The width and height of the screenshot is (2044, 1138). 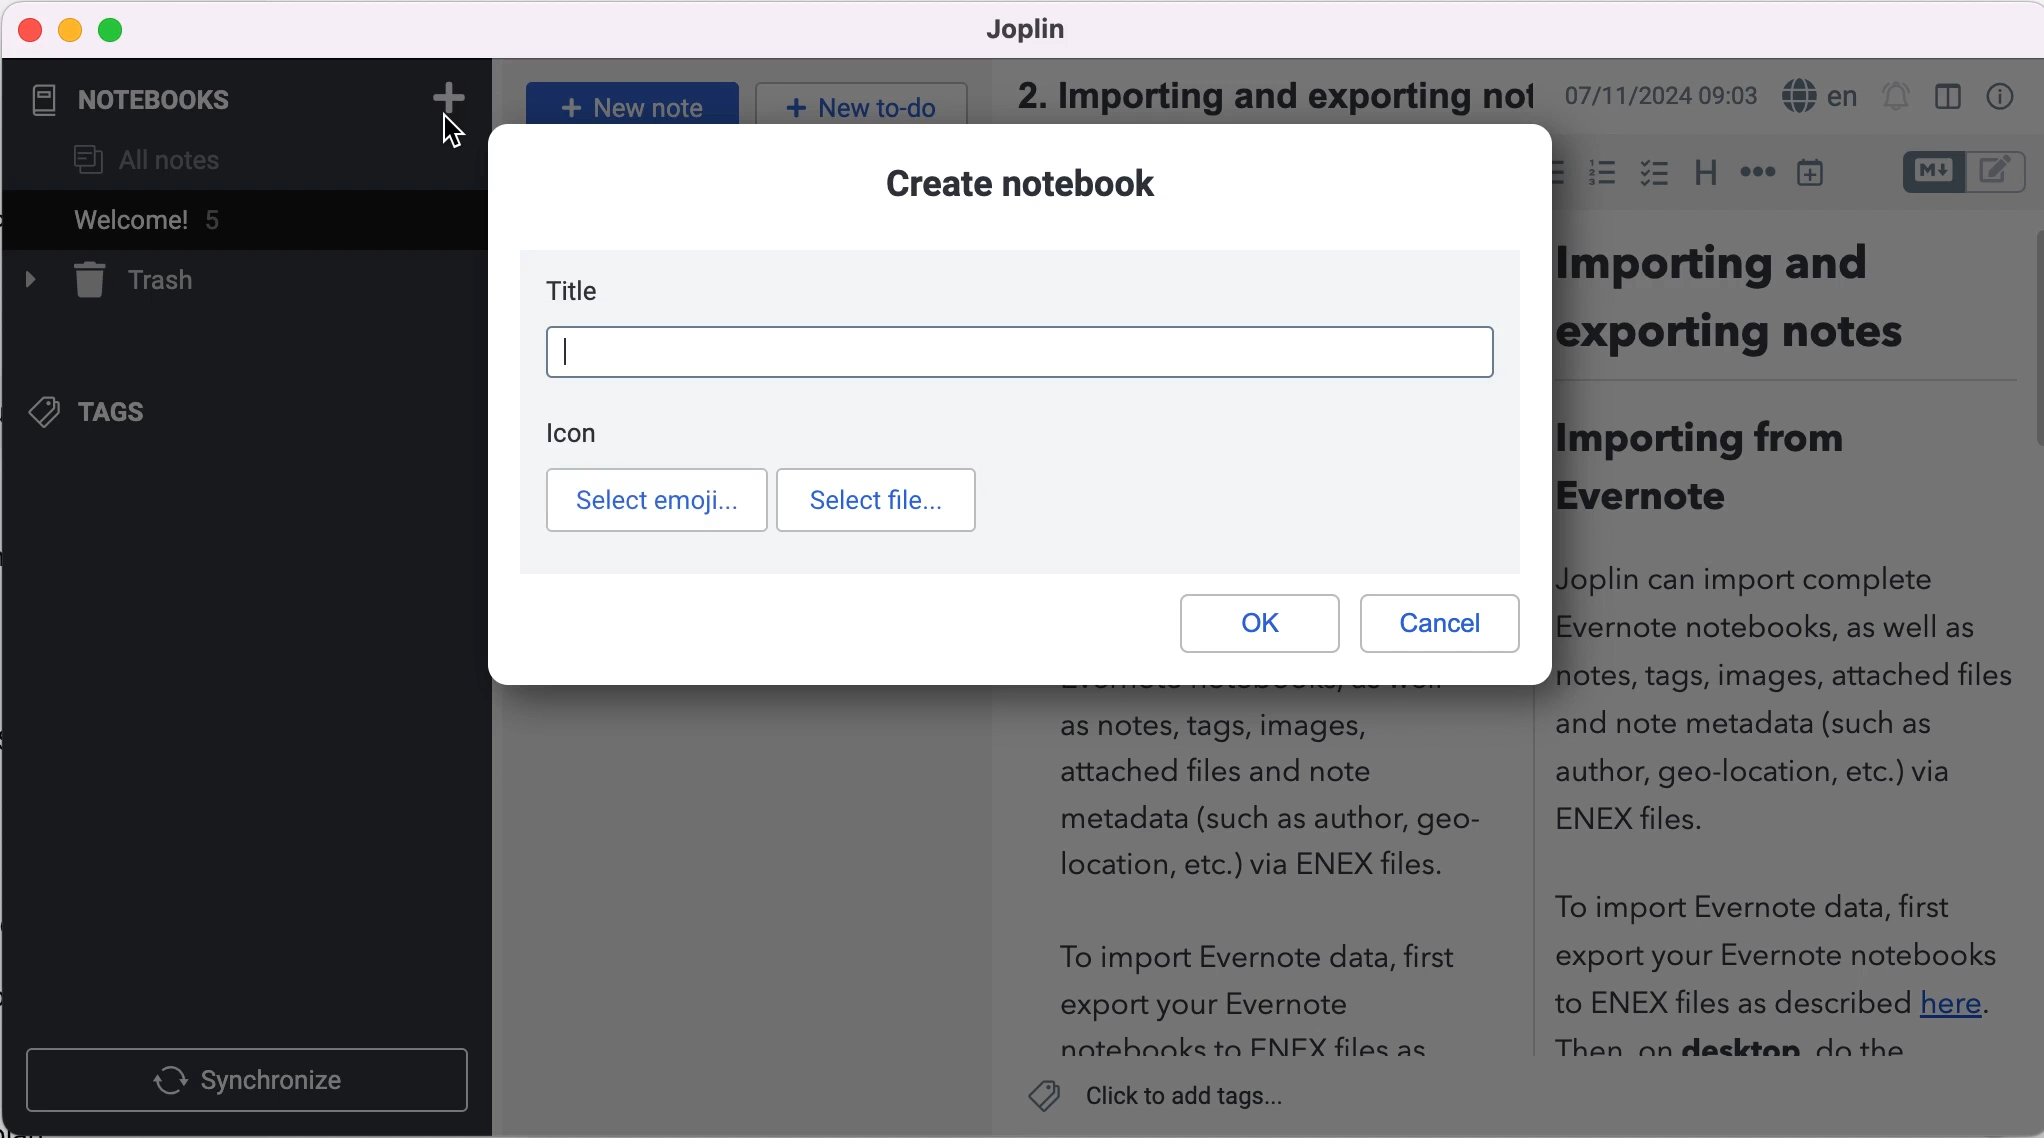 What do you see at coordinates (1953, 99) in the screenshot?
I see `toggle editor layout` at bounding box center [1953, 99].